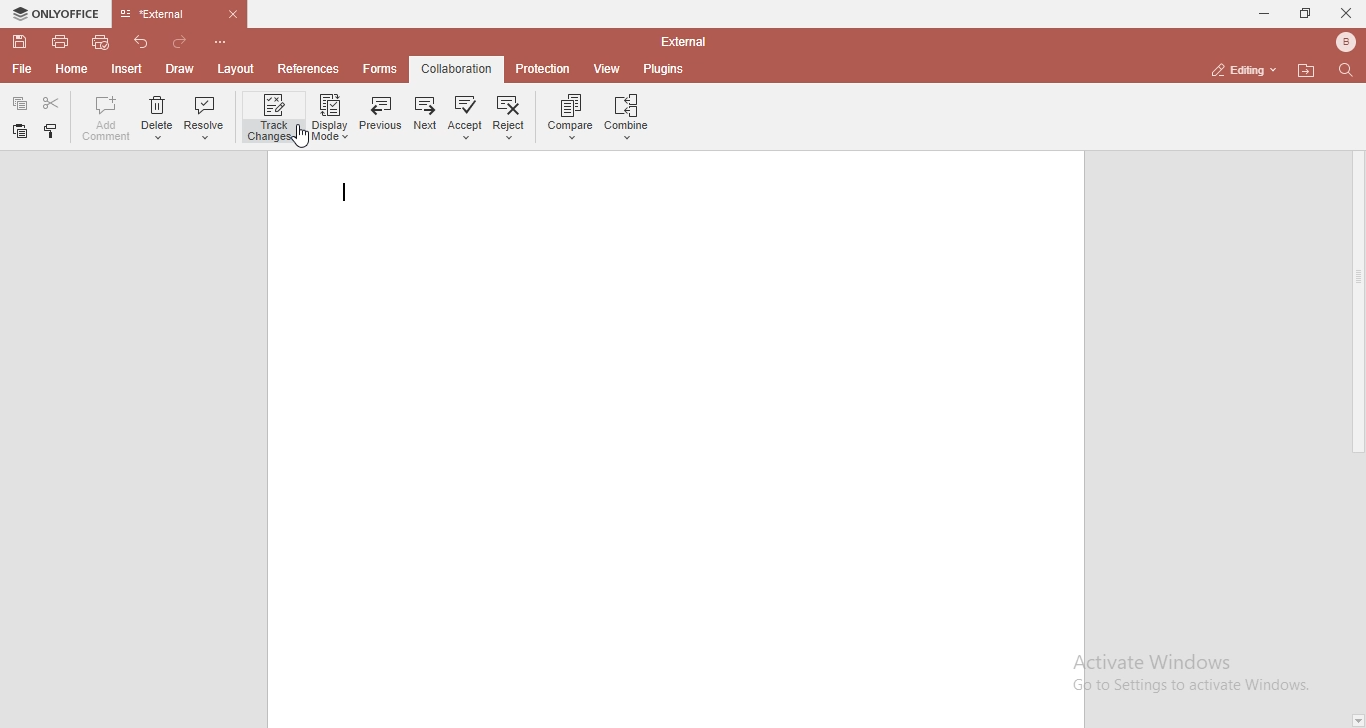 The width and height of the screenshot is (1366, 728). What do you see at coordinates (103, 118) in the screenshot?
I see `add comment` at bounding box center [103, 118].